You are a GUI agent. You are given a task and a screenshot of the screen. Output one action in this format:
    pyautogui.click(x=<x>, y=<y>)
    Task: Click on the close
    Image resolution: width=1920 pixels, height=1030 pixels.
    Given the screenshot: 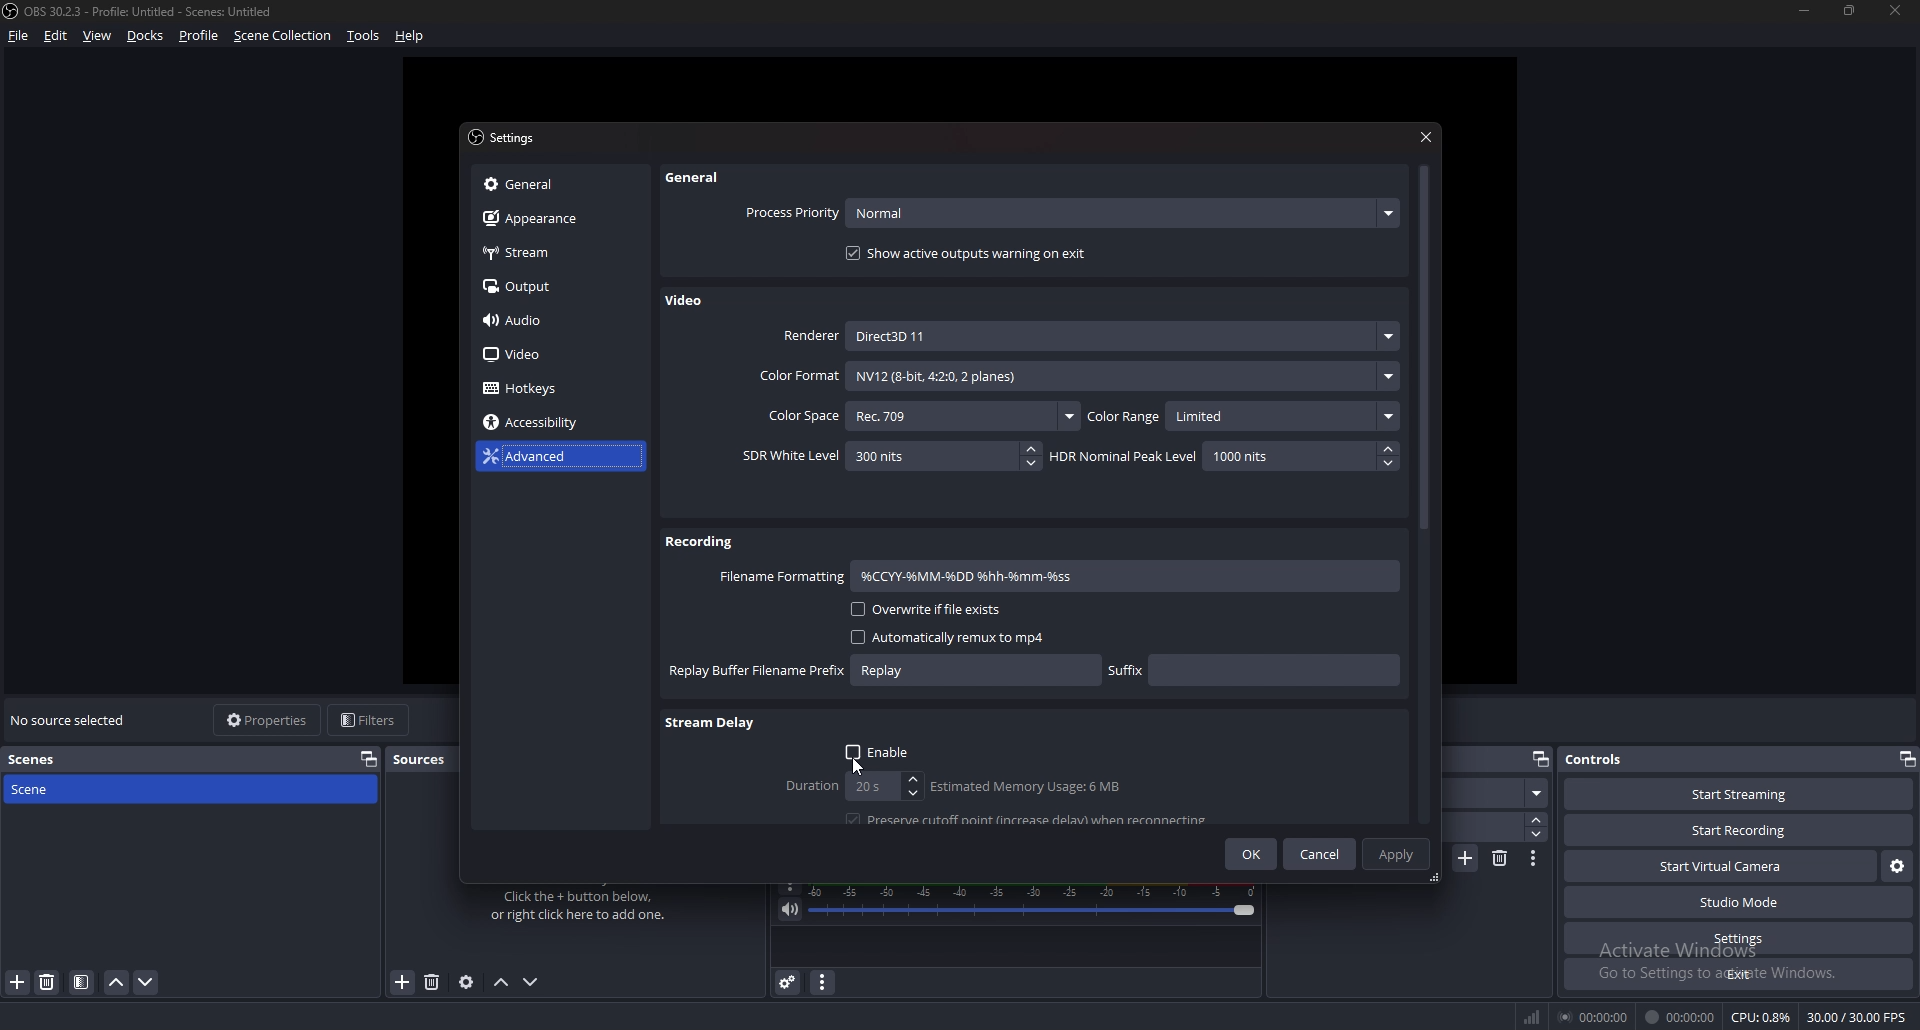 What is the action you would take?
    pyautogui.click(x=1428, y=135)
    